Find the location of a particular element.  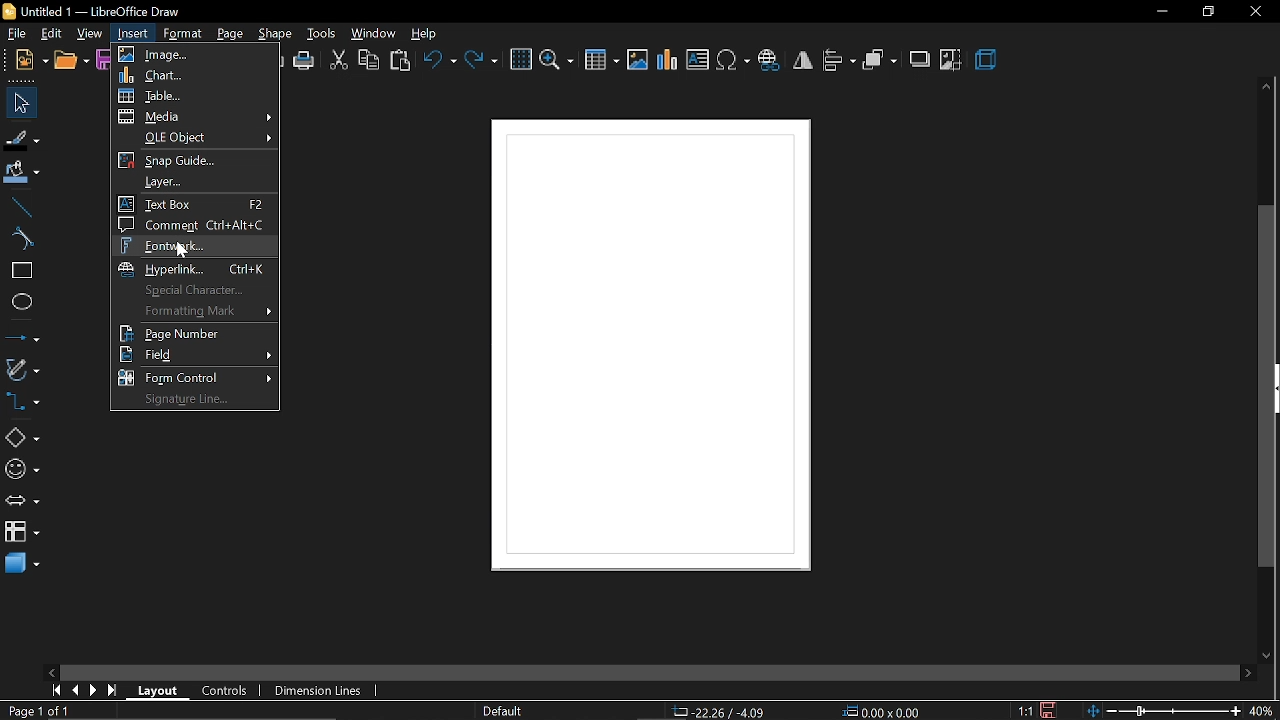

go to first page is located at coordinates (53, 690).